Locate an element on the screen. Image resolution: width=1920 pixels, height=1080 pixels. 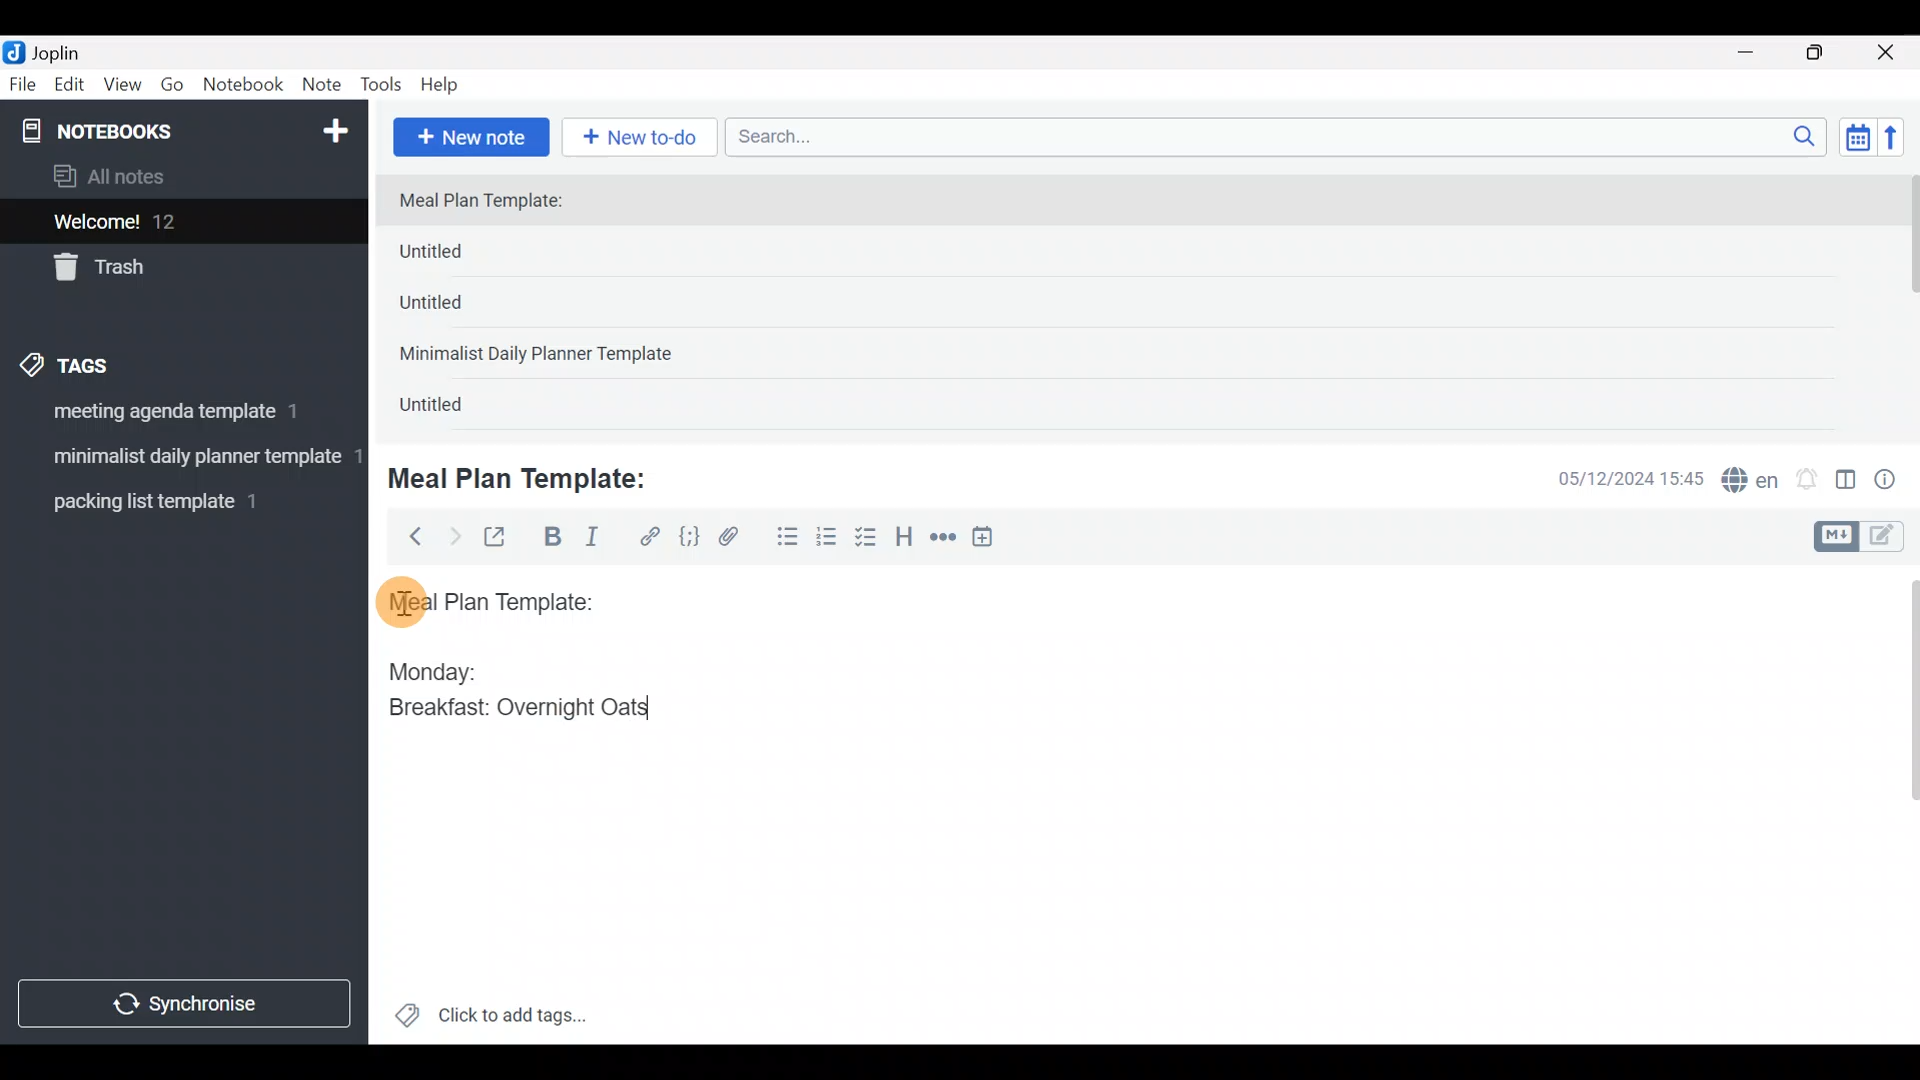
Code is located at coordinates (687, 536).